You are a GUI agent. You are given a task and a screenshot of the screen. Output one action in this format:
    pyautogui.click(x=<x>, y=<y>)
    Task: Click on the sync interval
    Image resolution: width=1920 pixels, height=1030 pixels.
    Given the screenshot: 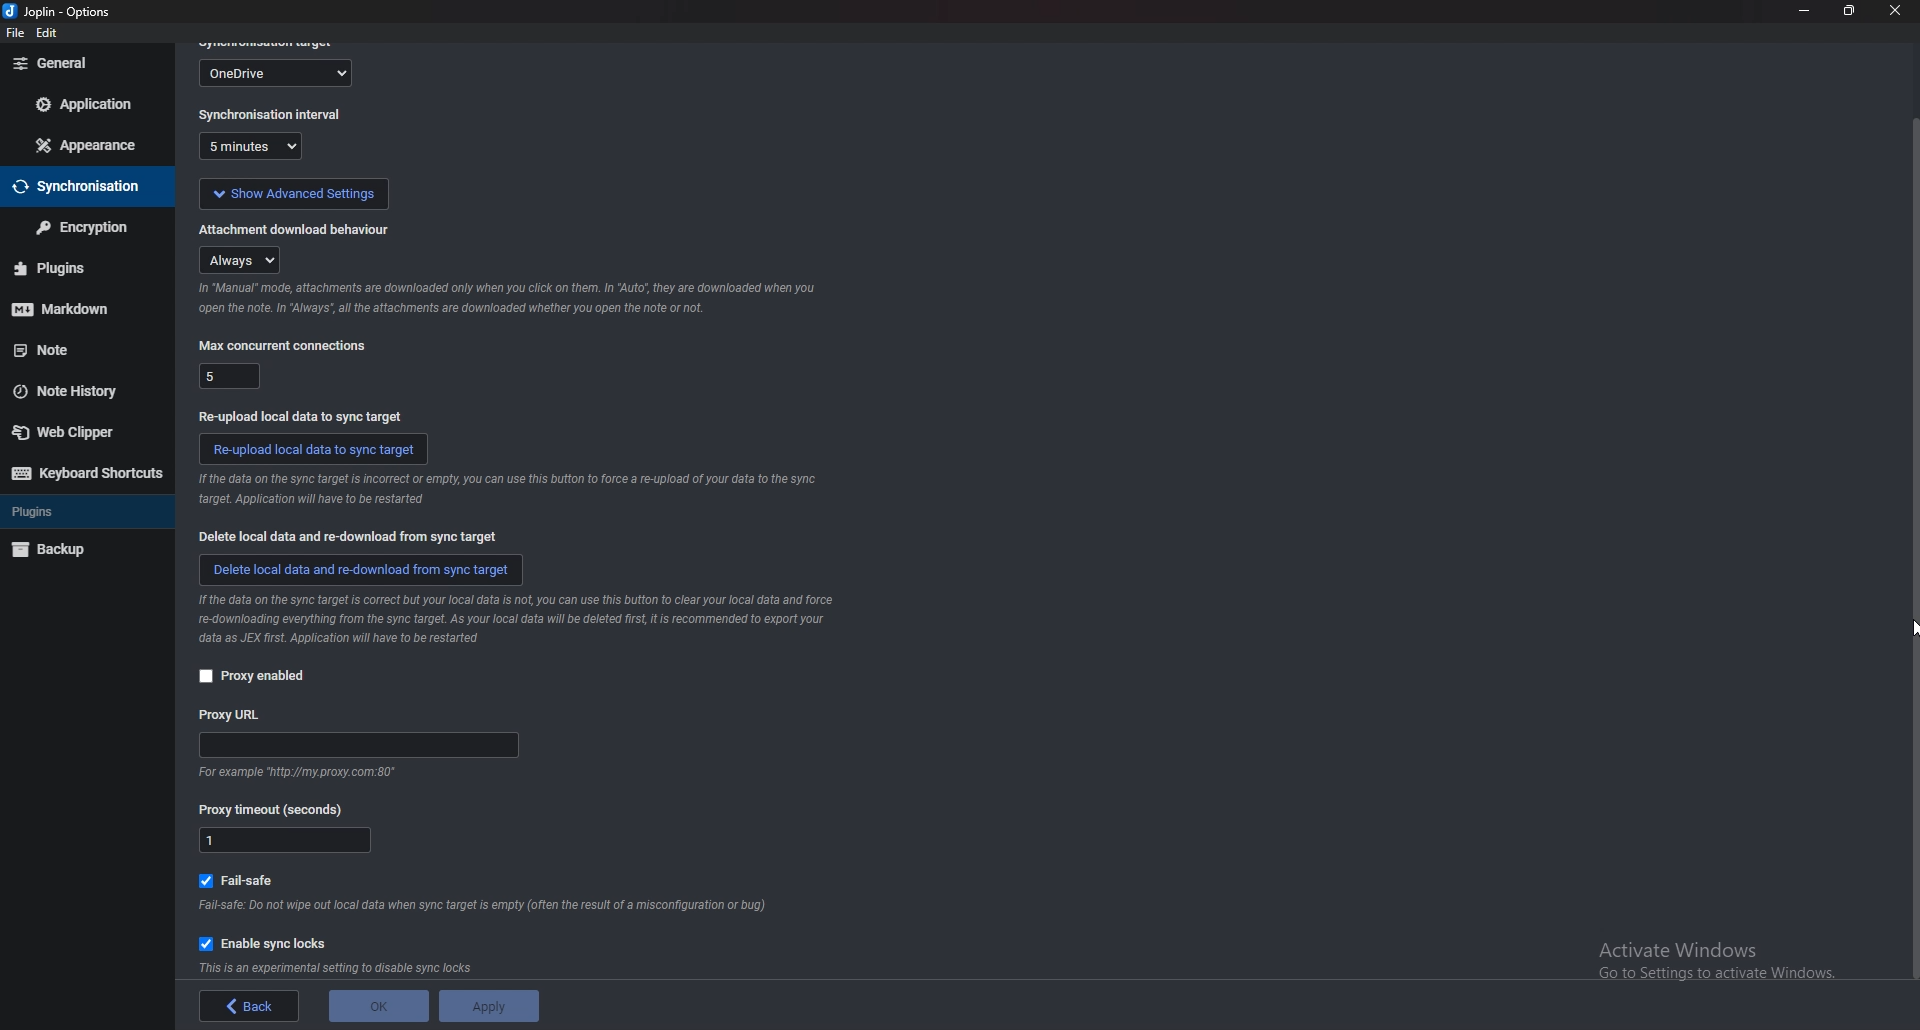 What is the action you would take?
    pyautogui.click(x=257, y=148)
    